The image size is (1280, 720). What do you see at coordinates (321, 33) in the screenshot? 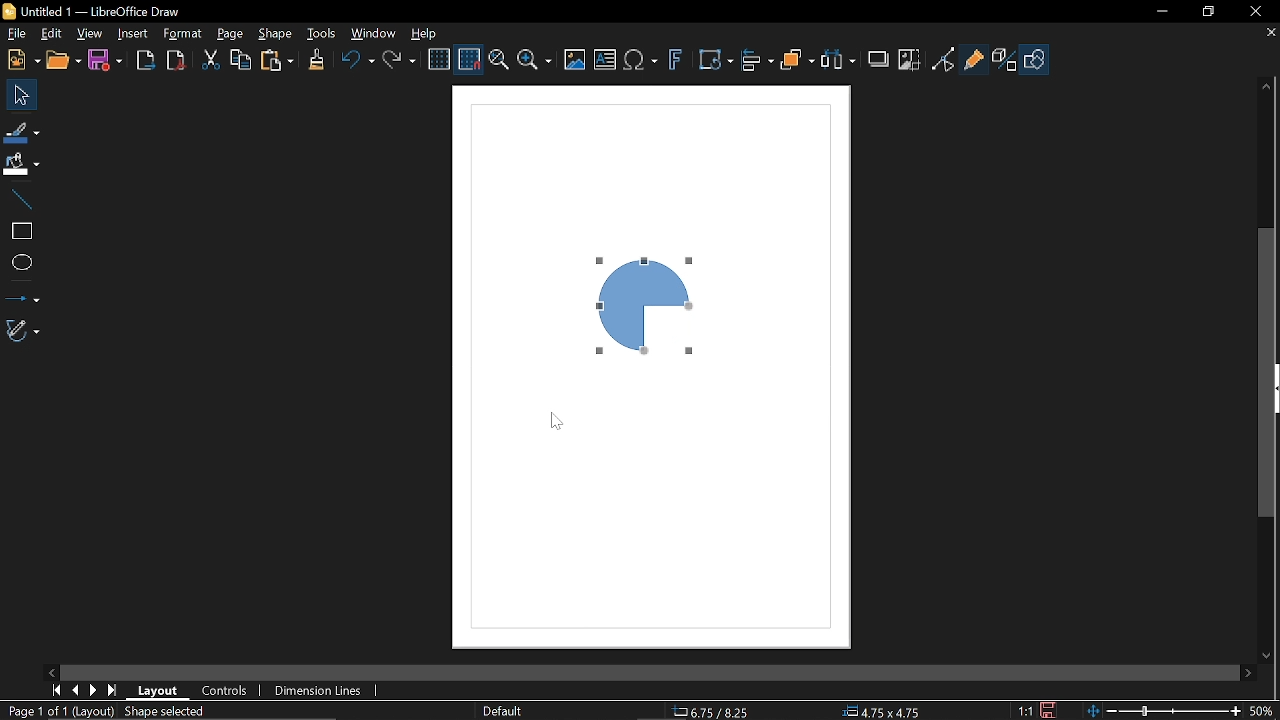
I see `Tools` at bounding box center [321, 33].